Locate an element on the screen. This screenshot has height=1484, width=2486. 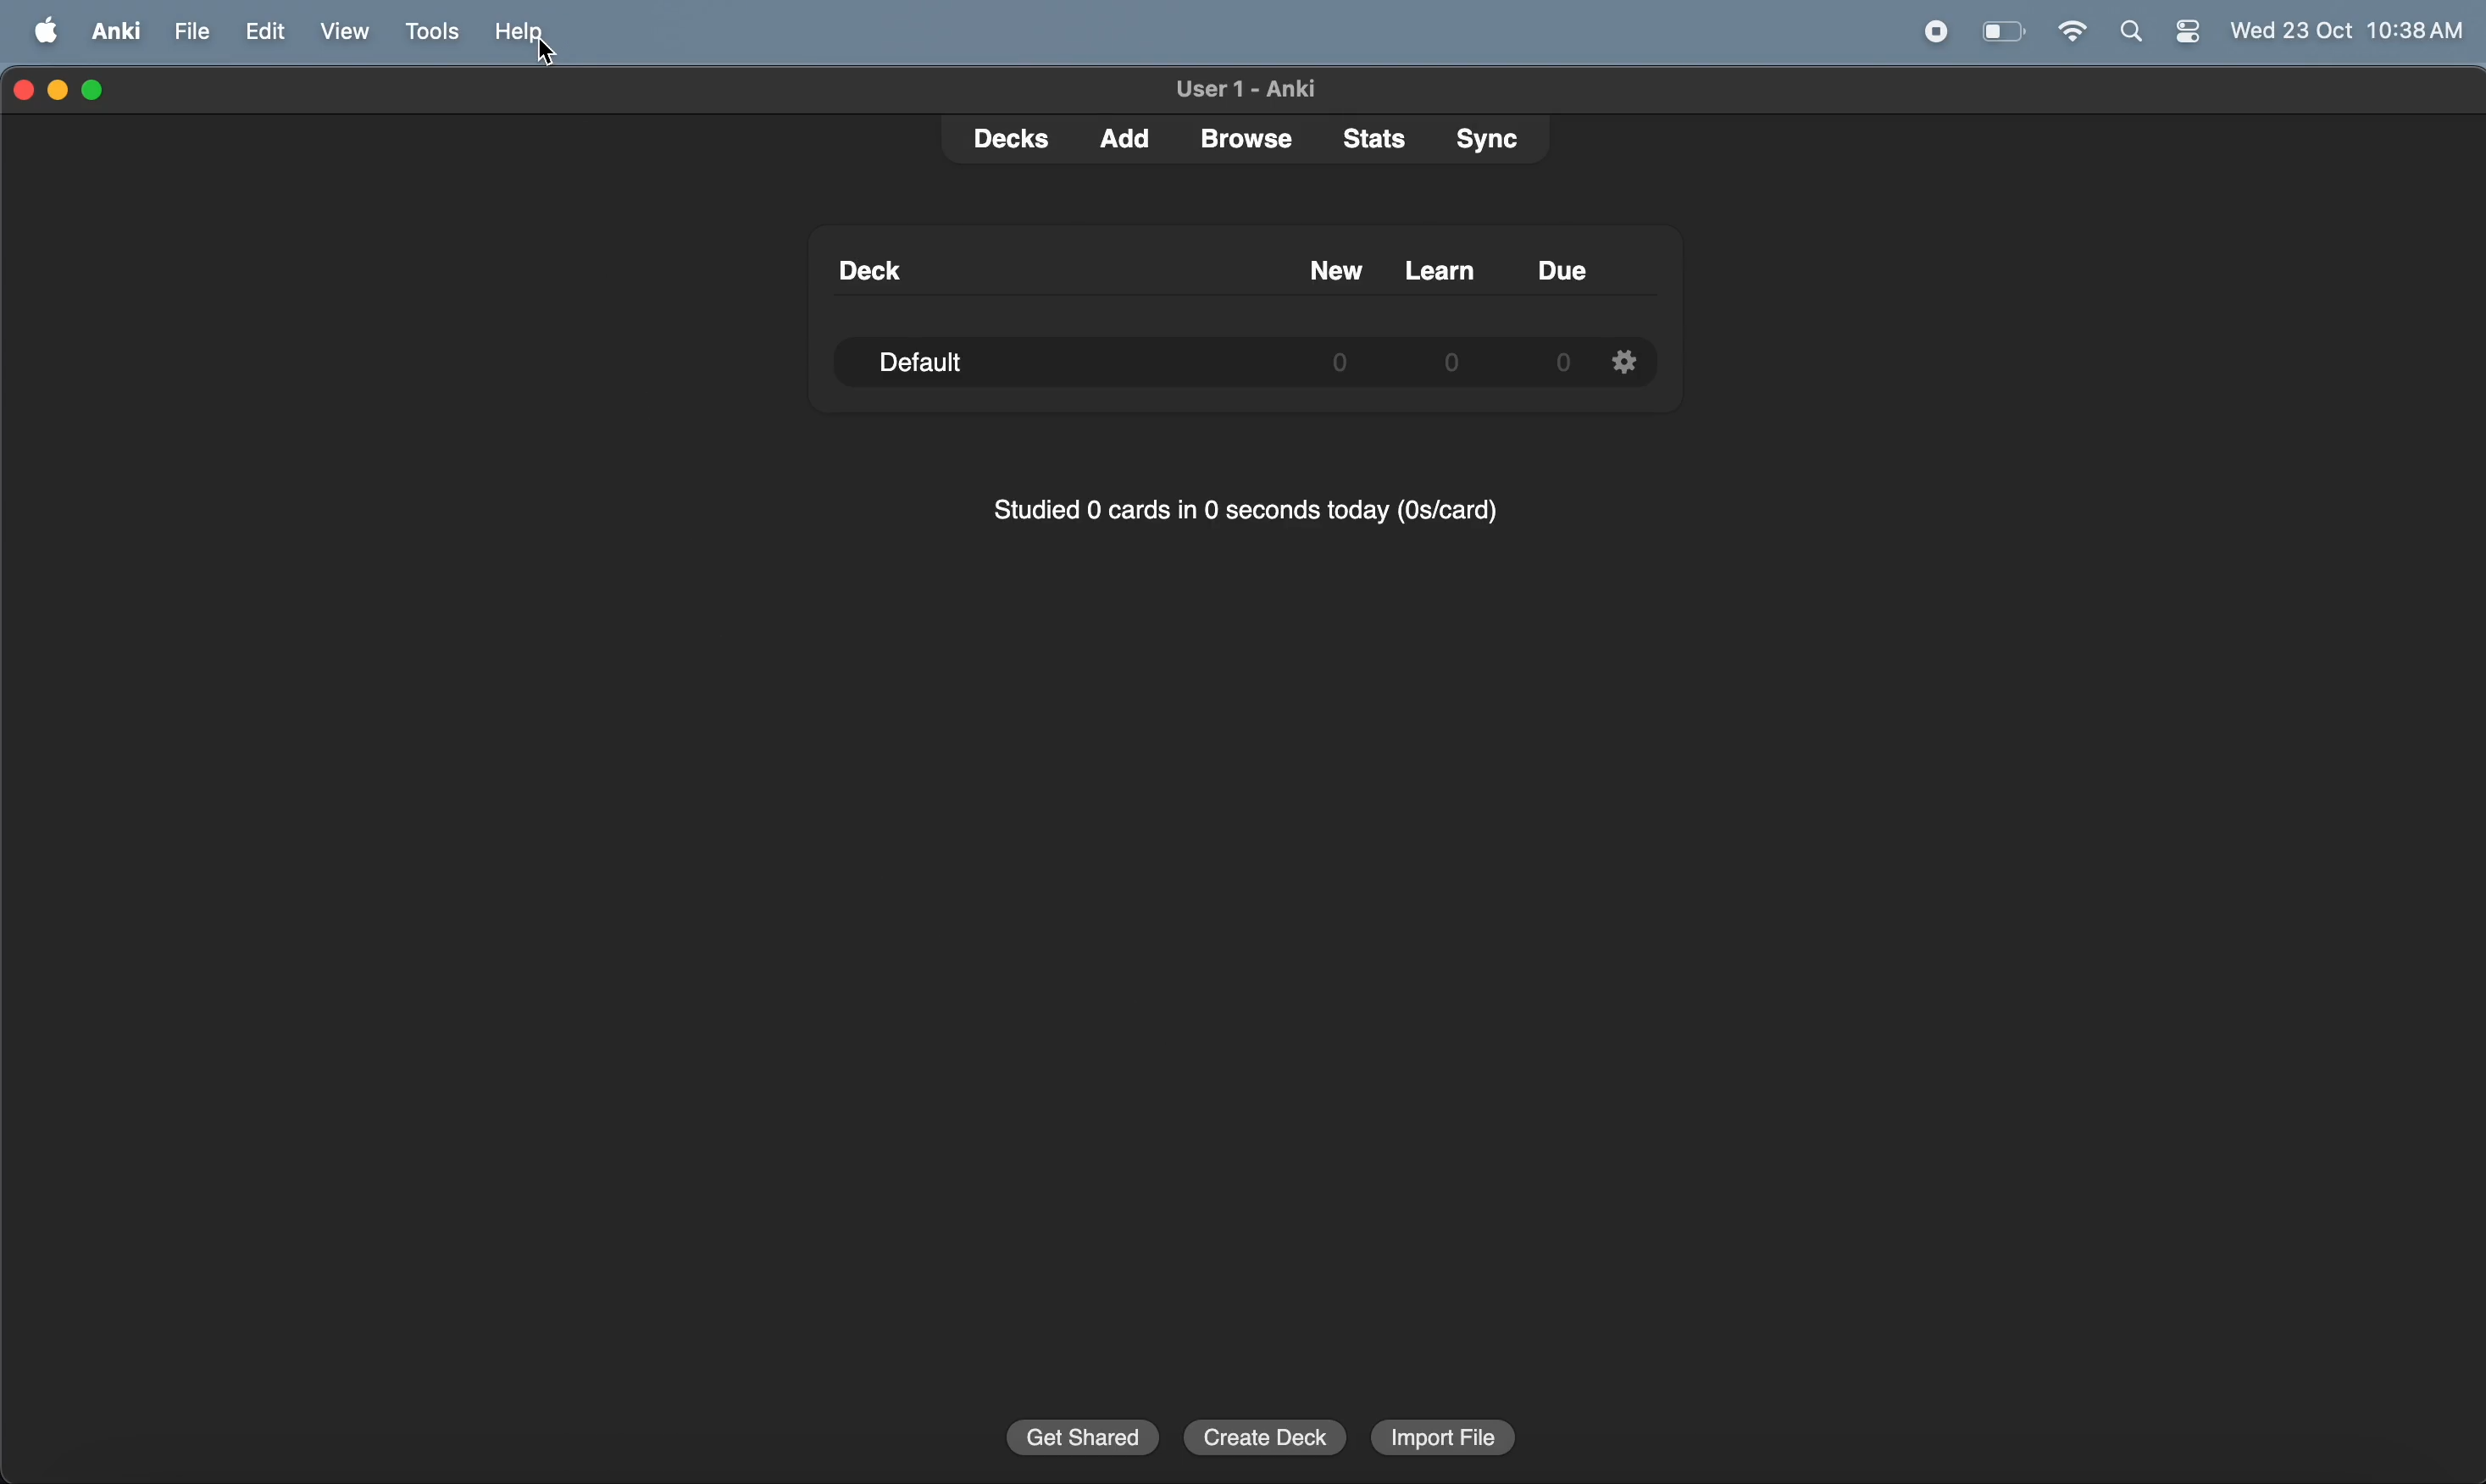
studied 0 cards in 0 seconds today is located at coordinates (1237, 515).